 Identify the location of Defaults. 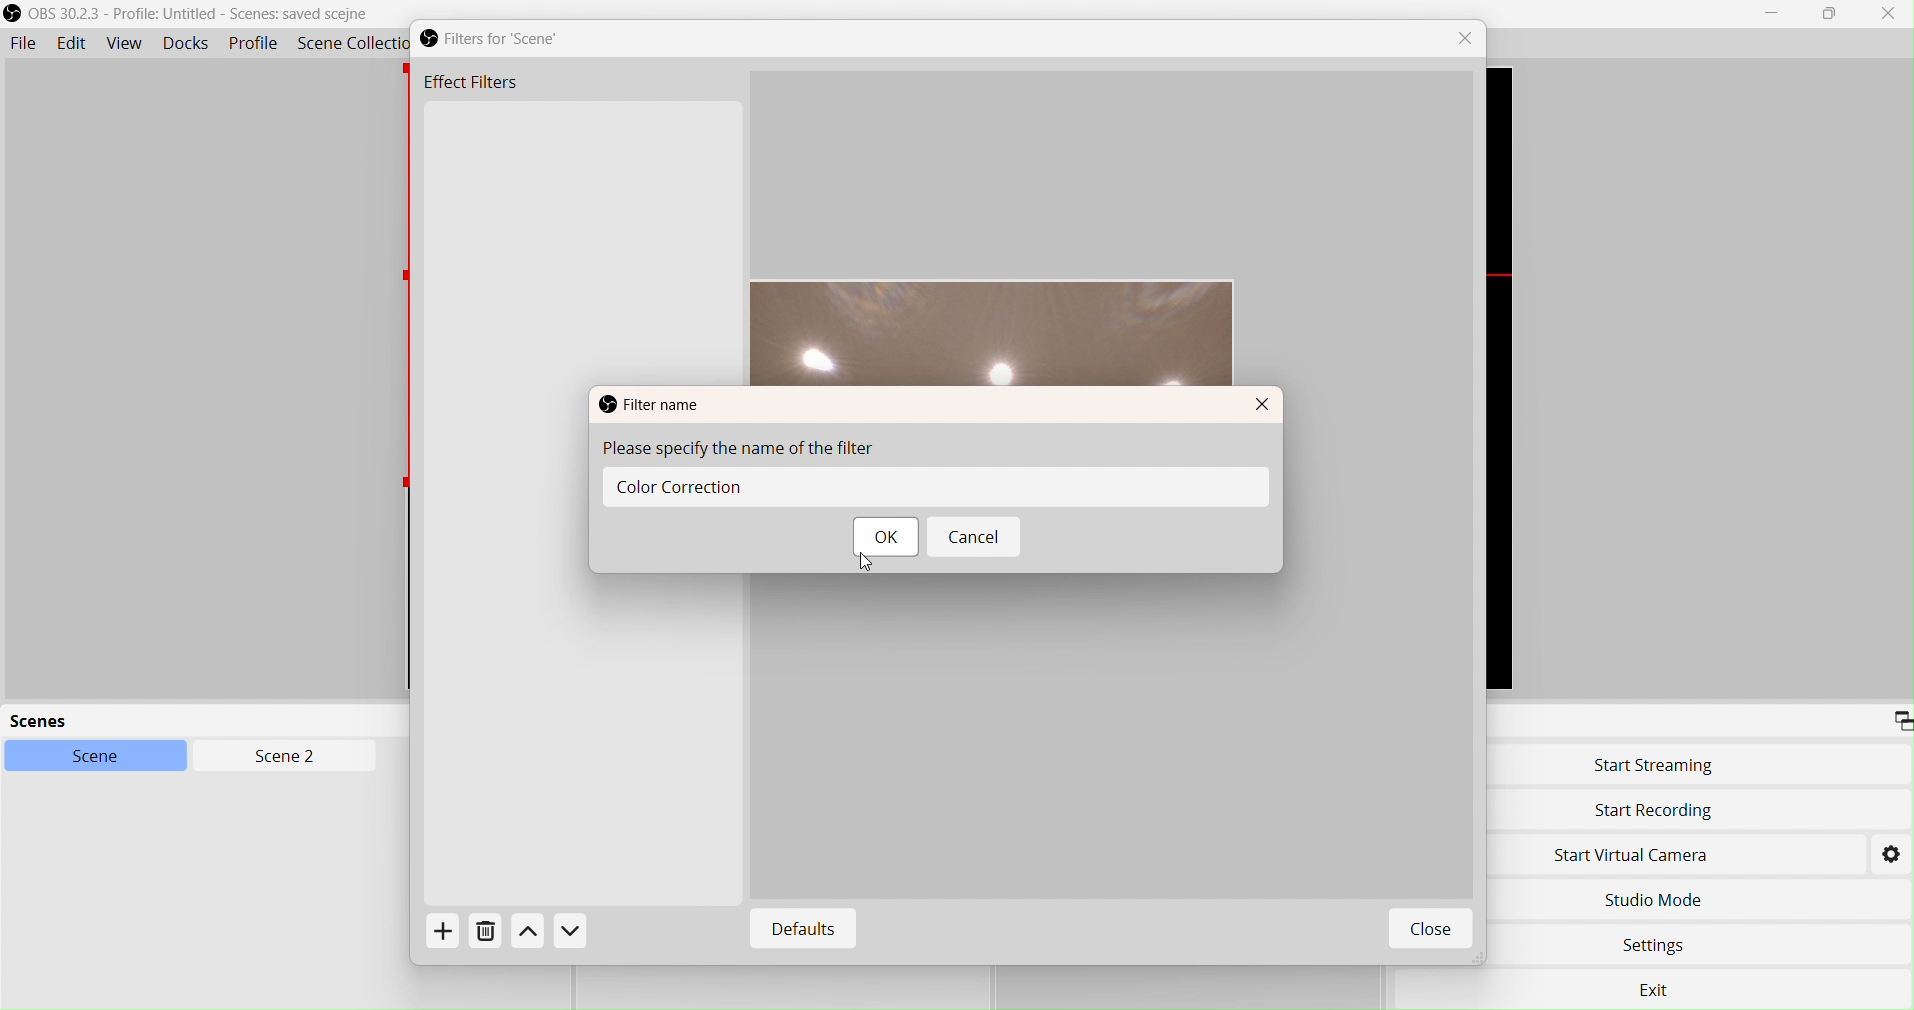
(798, 930).